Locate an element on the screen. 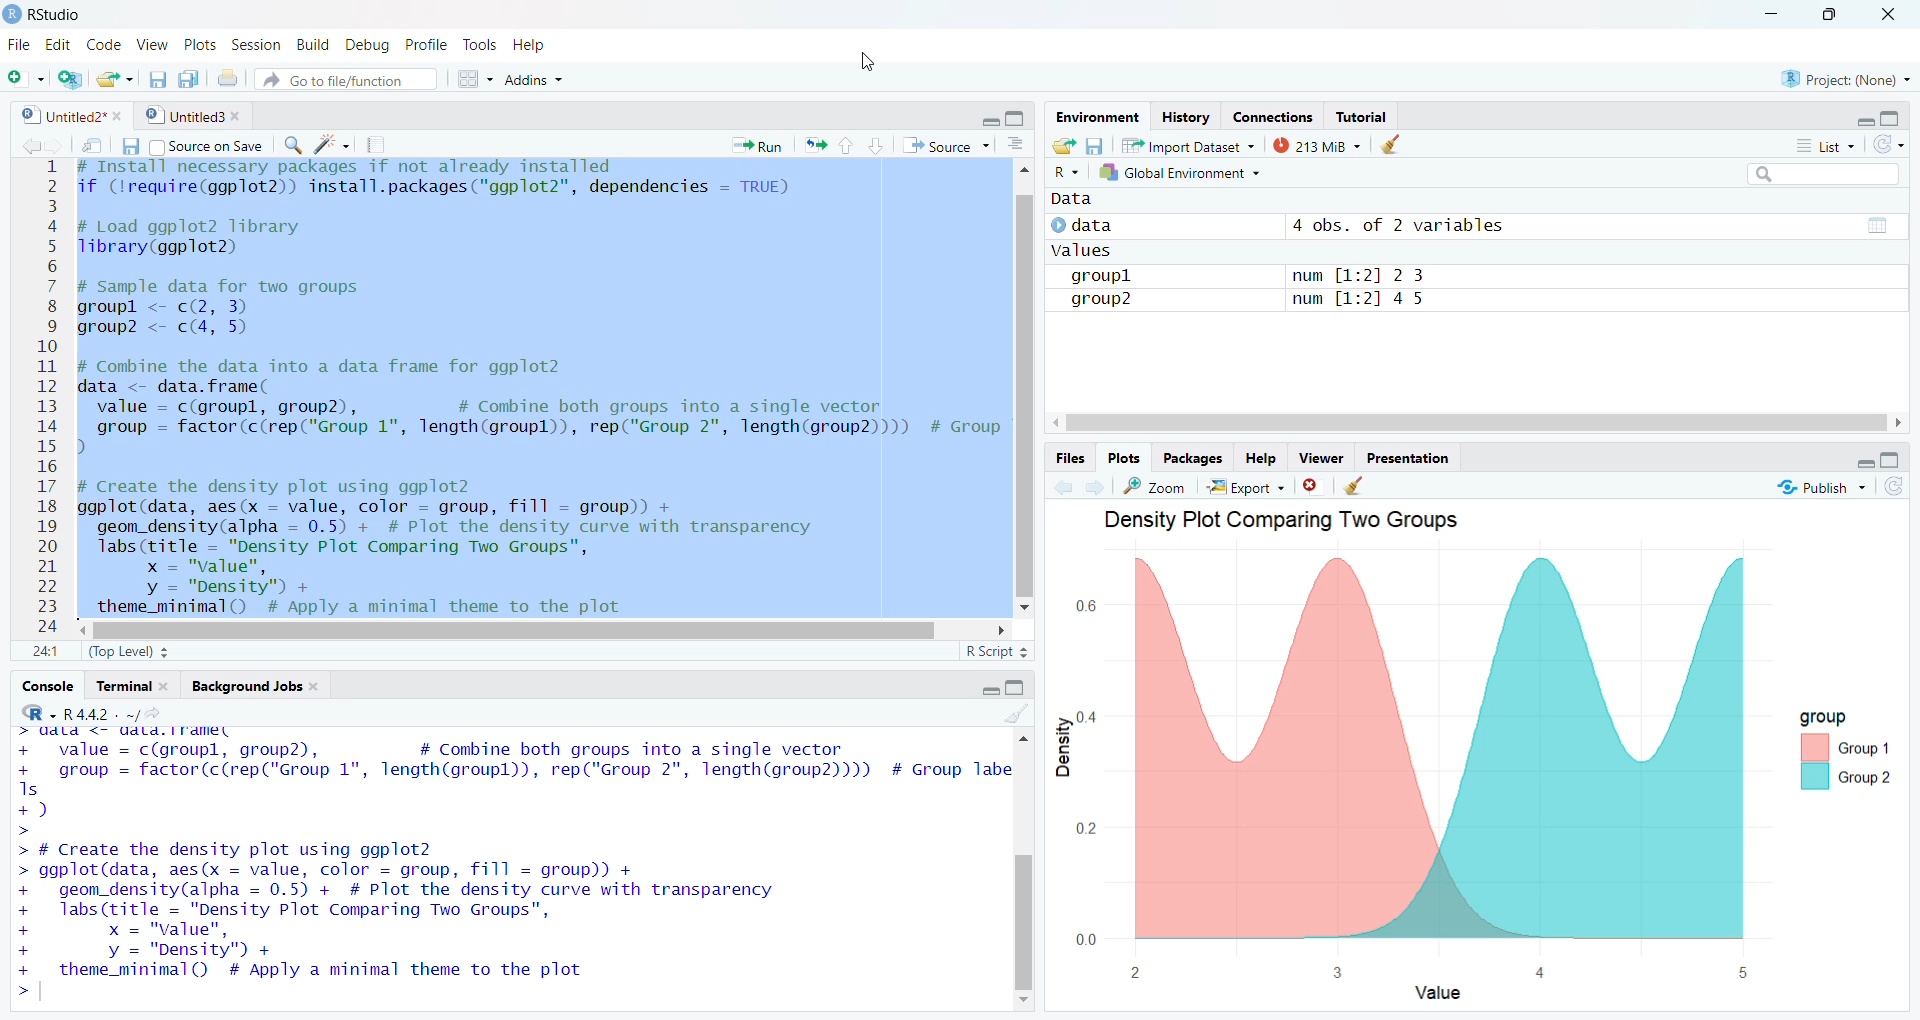  redo is located at coordinates (1901, 490).